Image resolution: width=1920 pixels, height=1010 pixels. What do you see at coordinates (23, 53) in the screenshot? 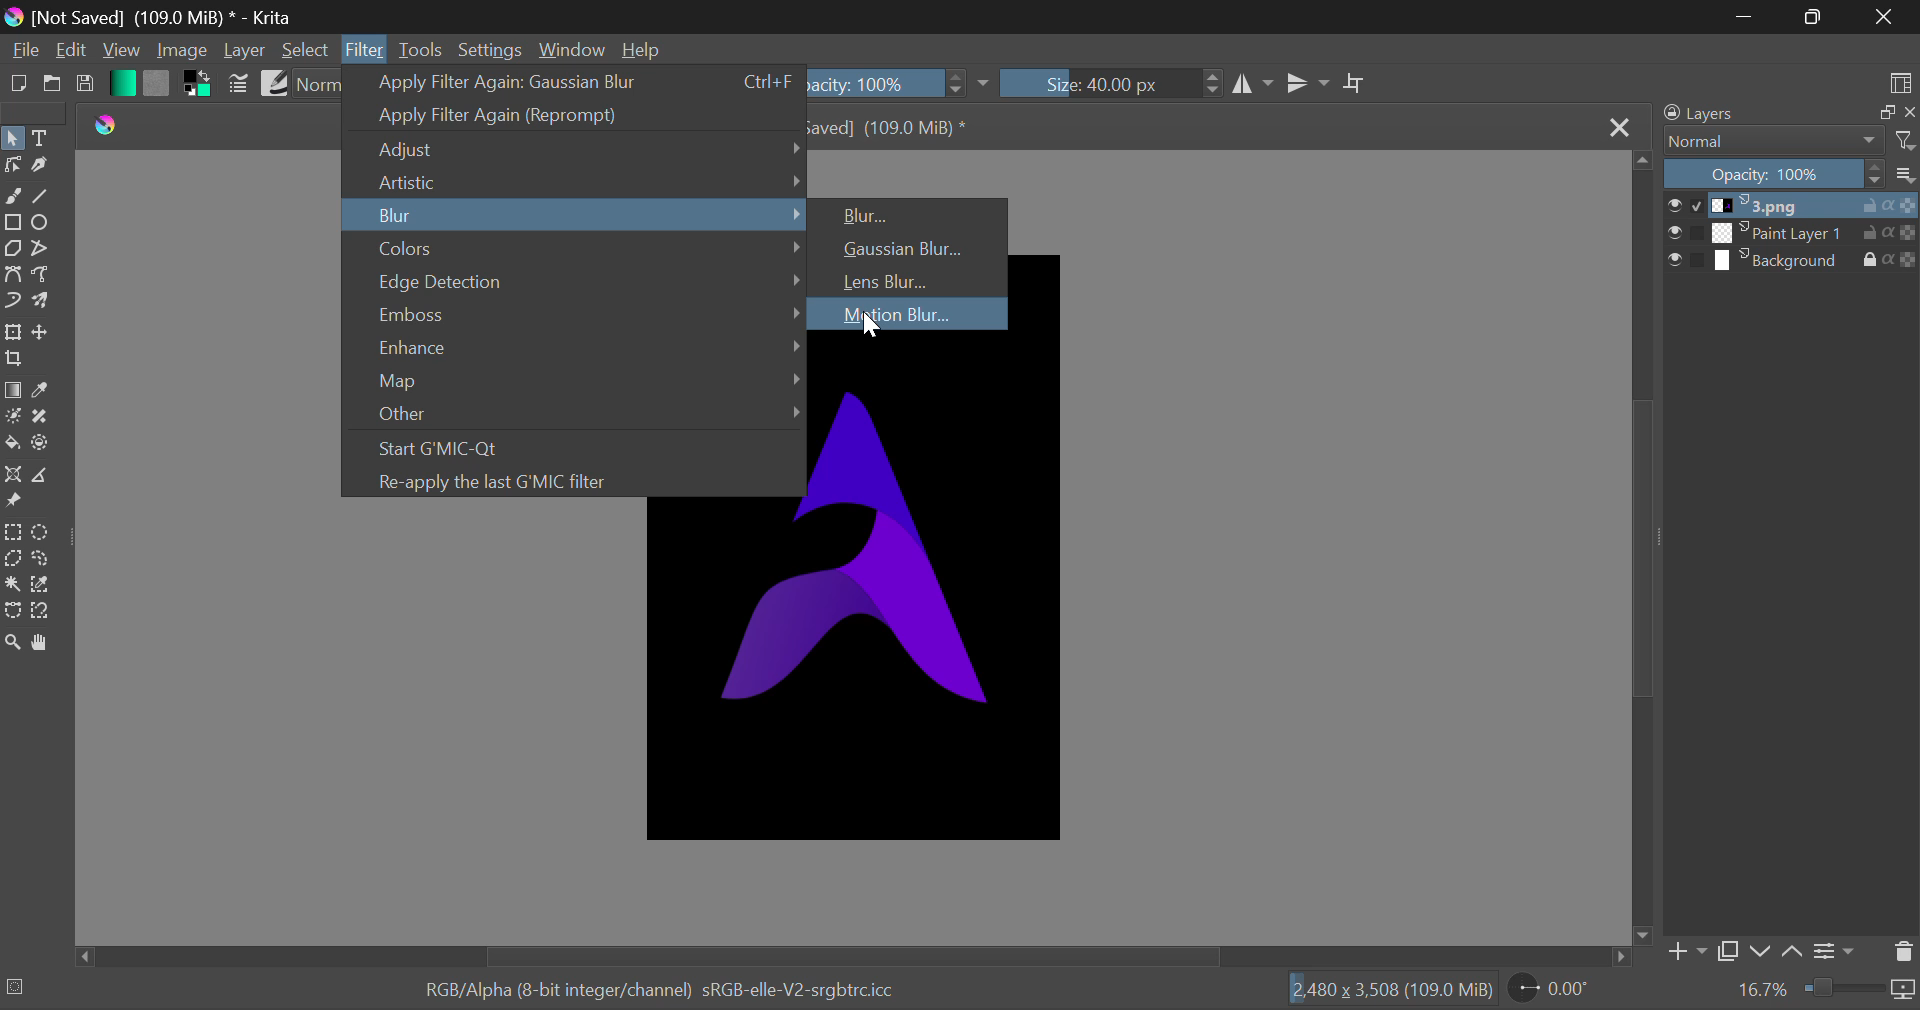
I see `File` at bounding box center [23, 53].